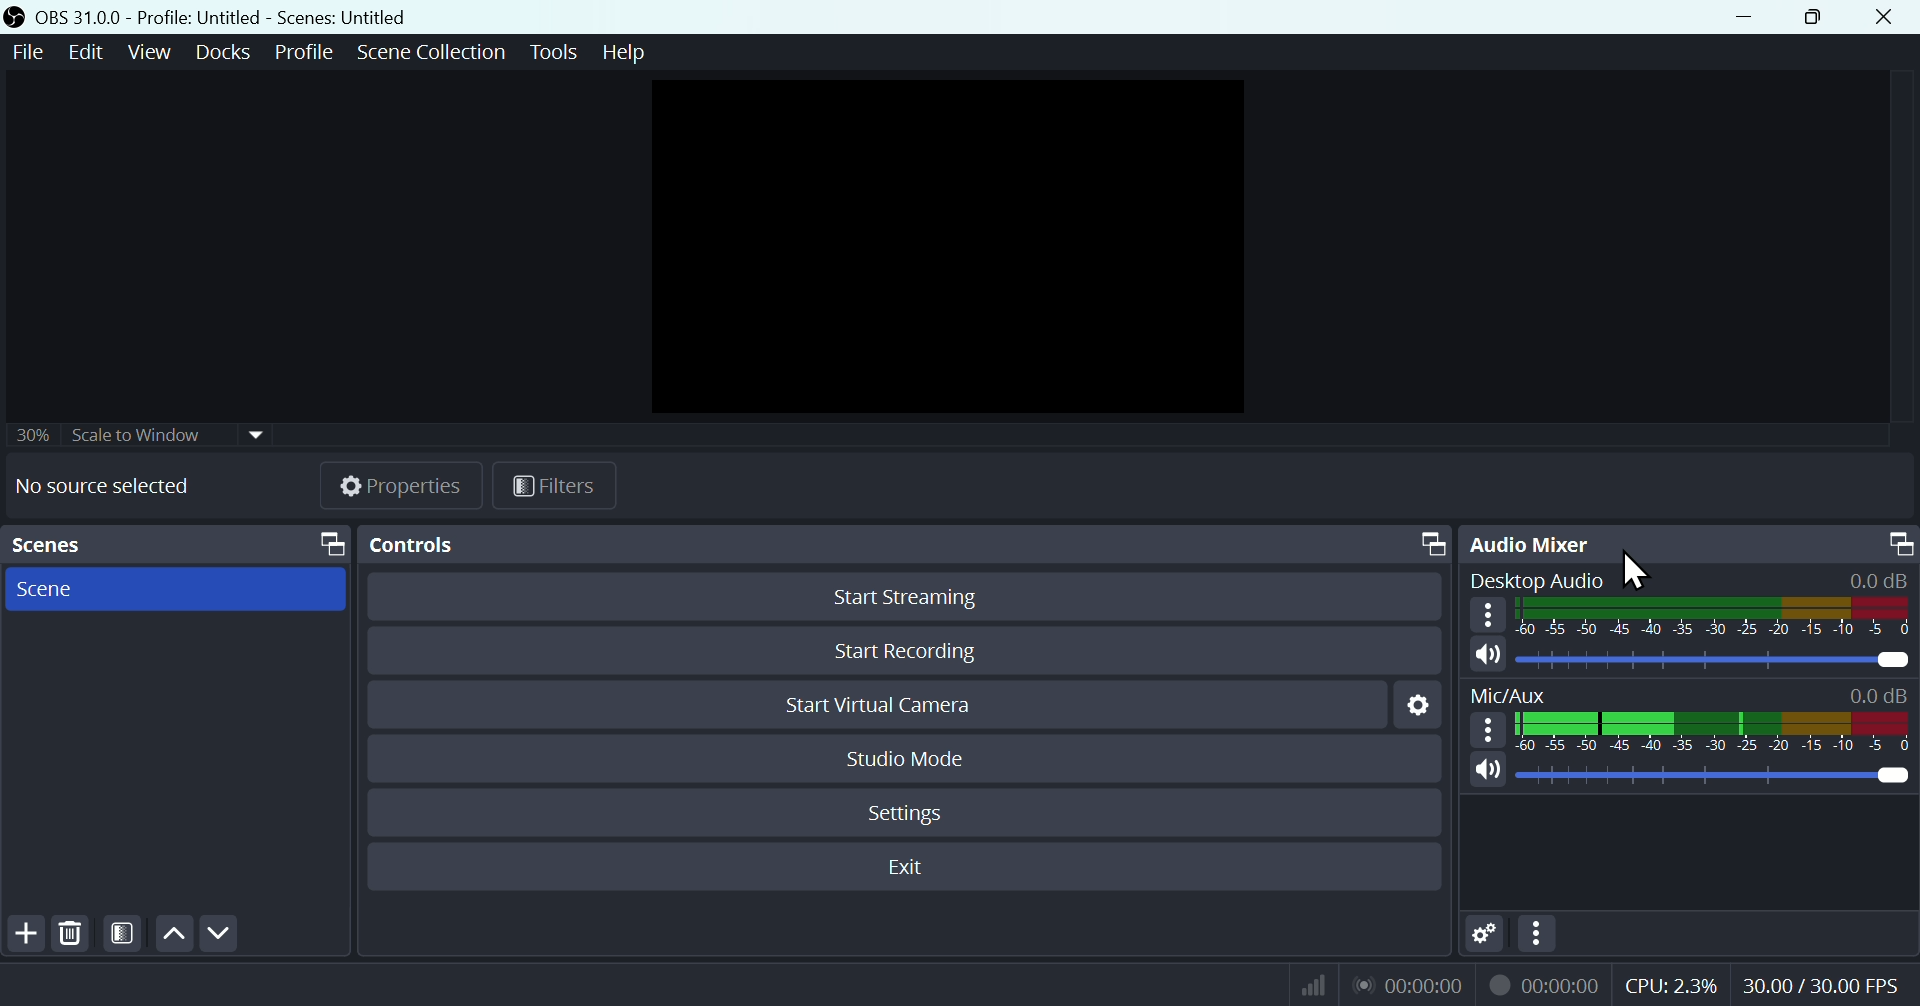 The height and width of the screenshot is (1006, 1920). What do you see at coordinates (551, 489) in the screenshot?
I see `Fil` at bounding box center [551, 489].